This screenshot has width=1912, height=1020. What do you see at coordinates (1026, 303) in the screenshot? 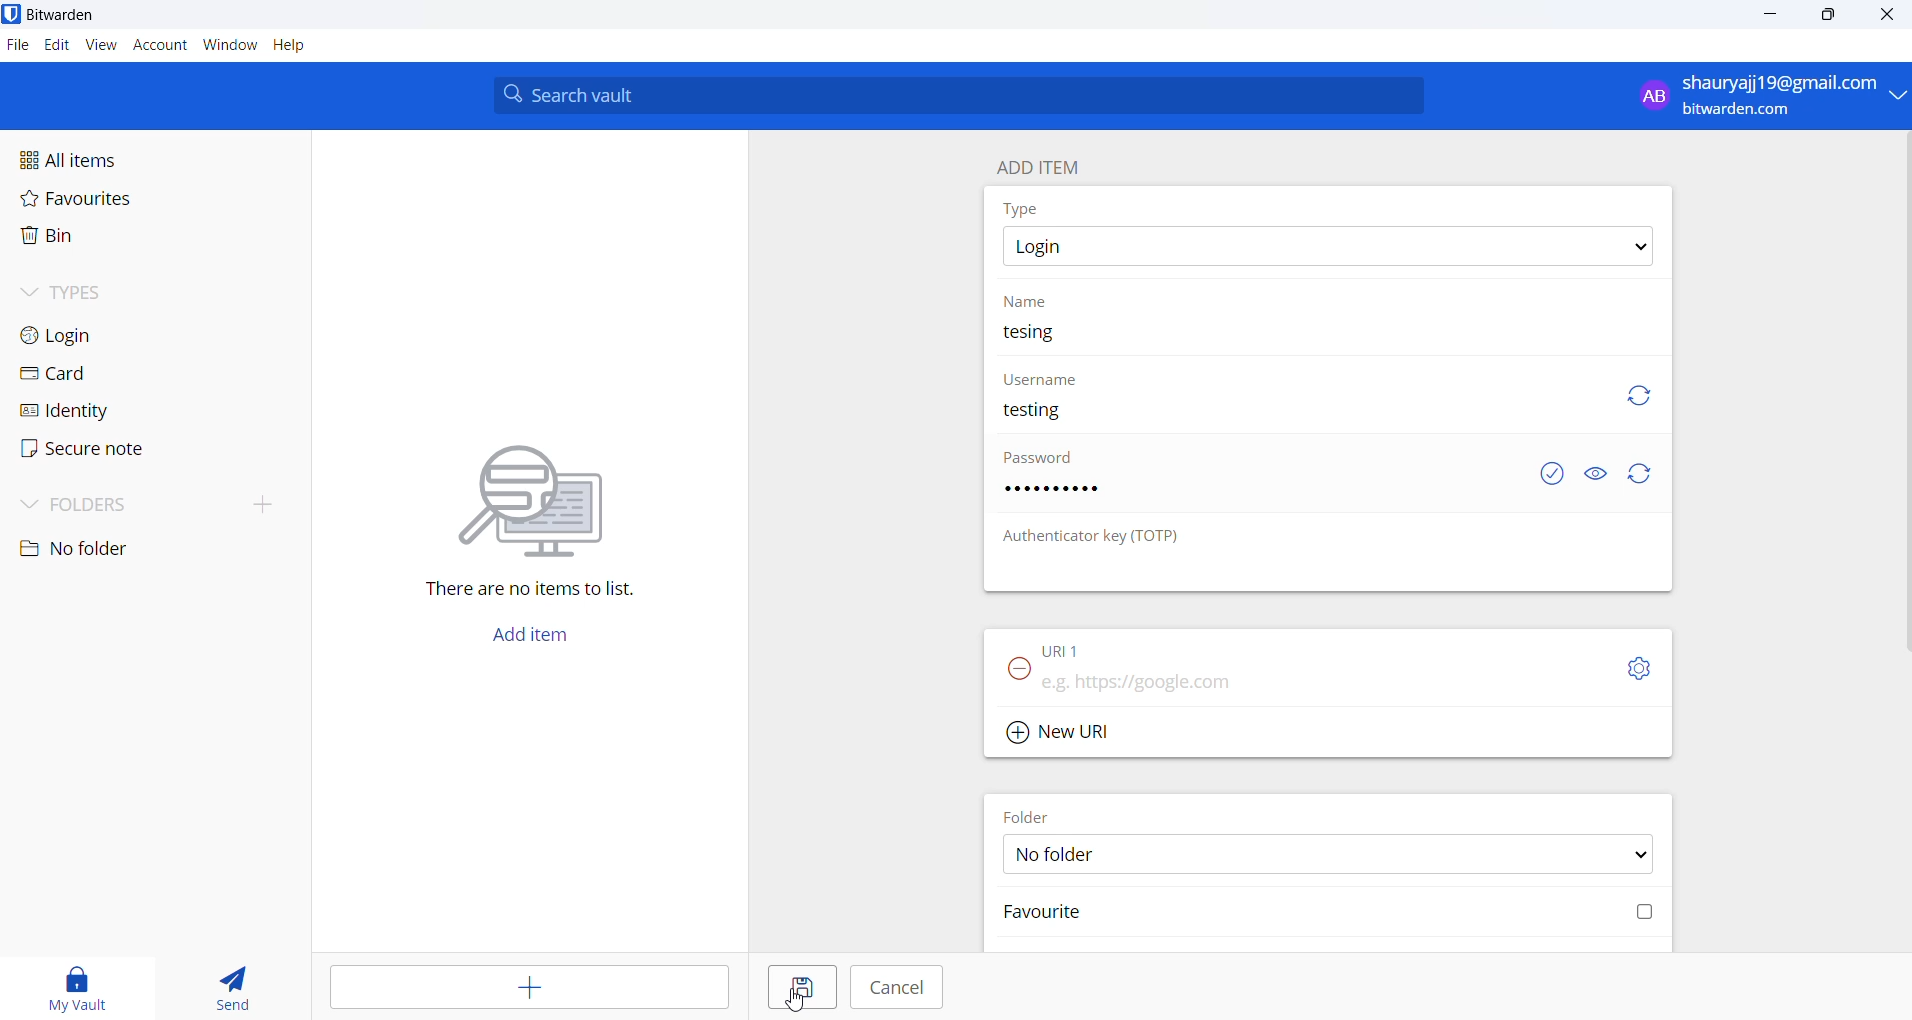
I see `name heading` at bounding box center [1026, 303].